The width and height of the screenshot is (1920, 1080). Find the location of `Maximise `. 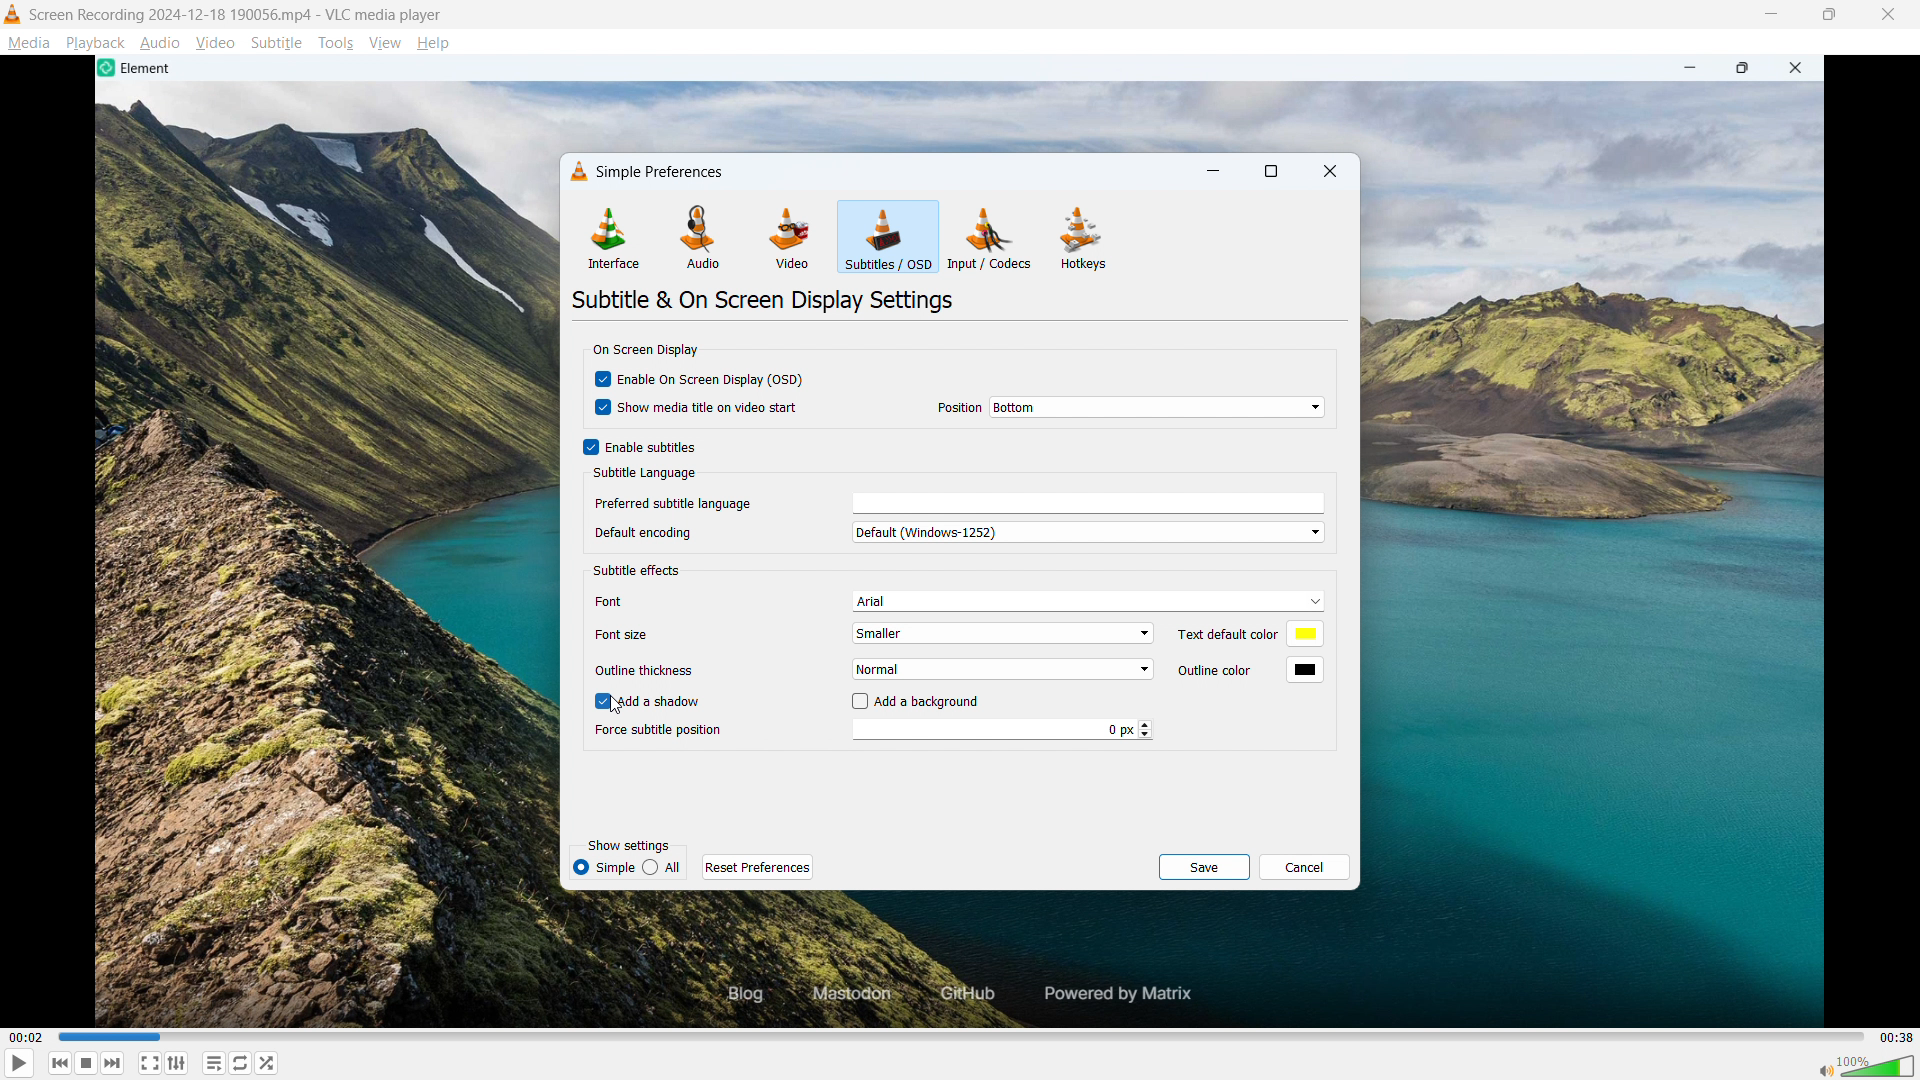

Maximise  is located at coordinates (1828, 14).